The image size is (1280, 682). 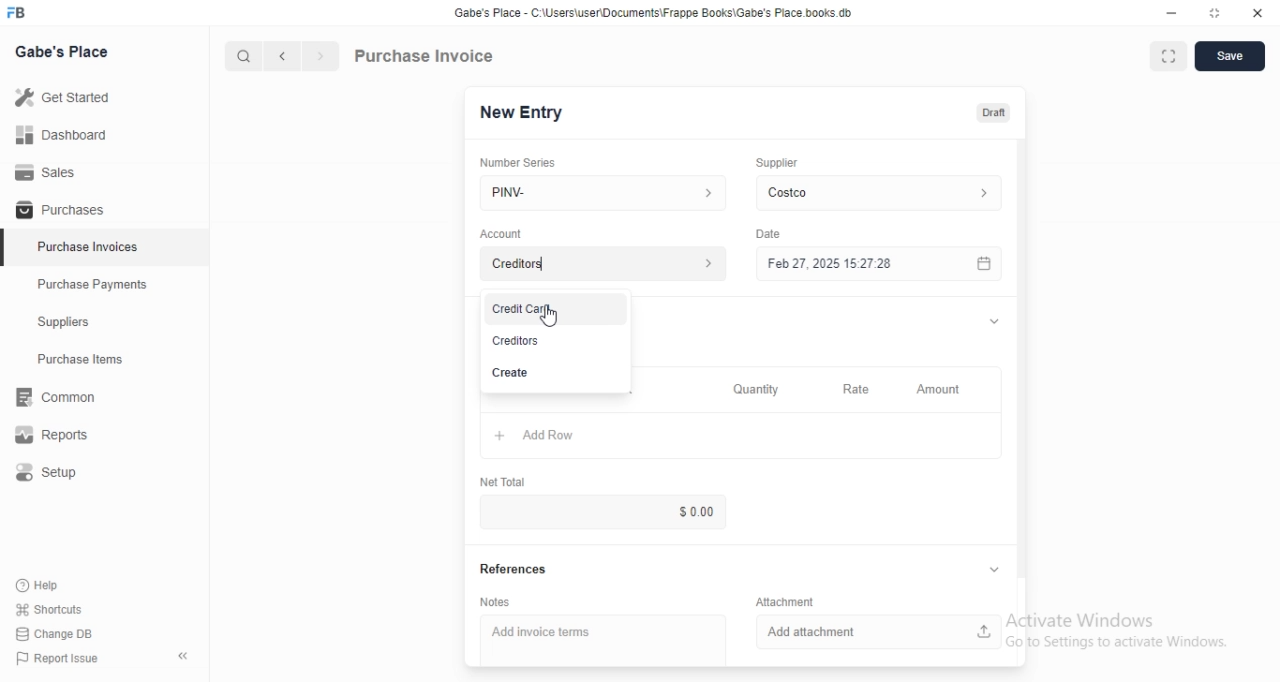 I want to click on Rate, so click(x=860, y=389).